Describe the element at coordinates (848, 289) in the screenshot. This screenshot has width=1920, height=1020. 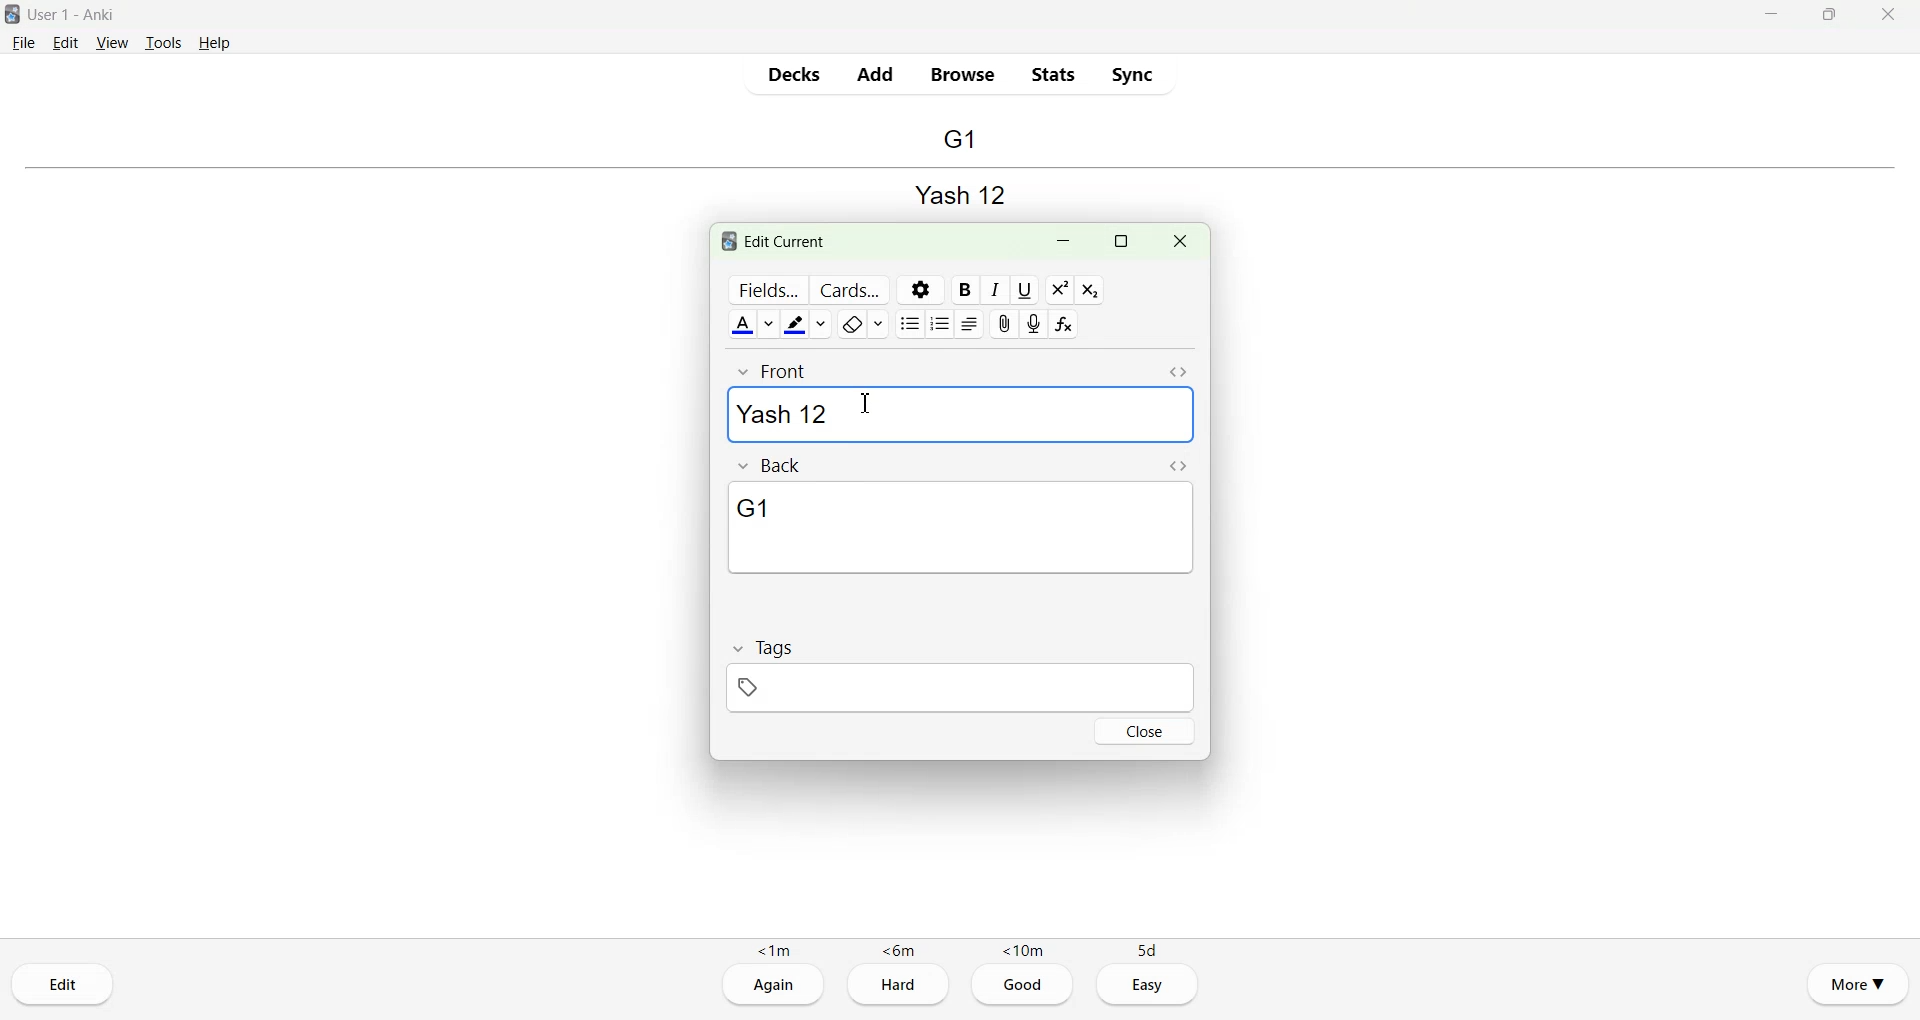
I see `Customize Card templates` at that location.